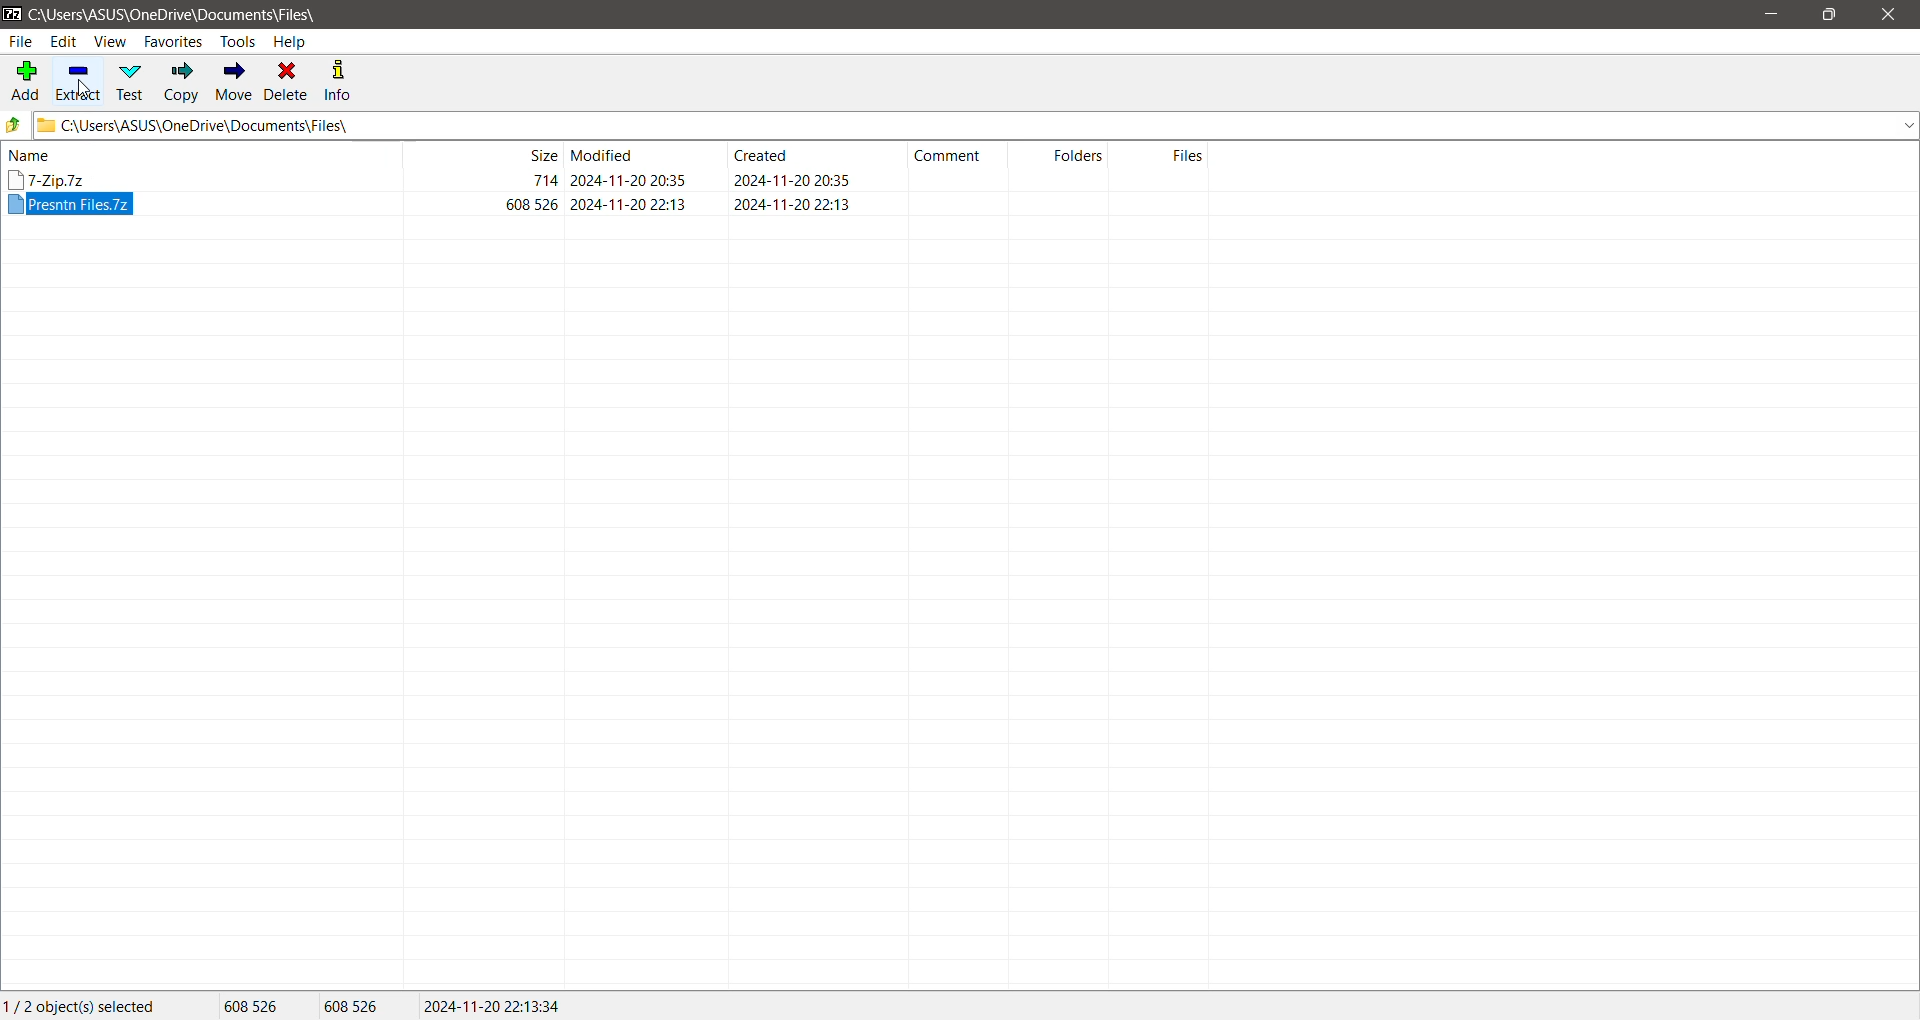 The width and height of the screenshot is (1920, 1020). Describe the element at coordinates (292, 41) in the screenshot. I see `Help` at that location.